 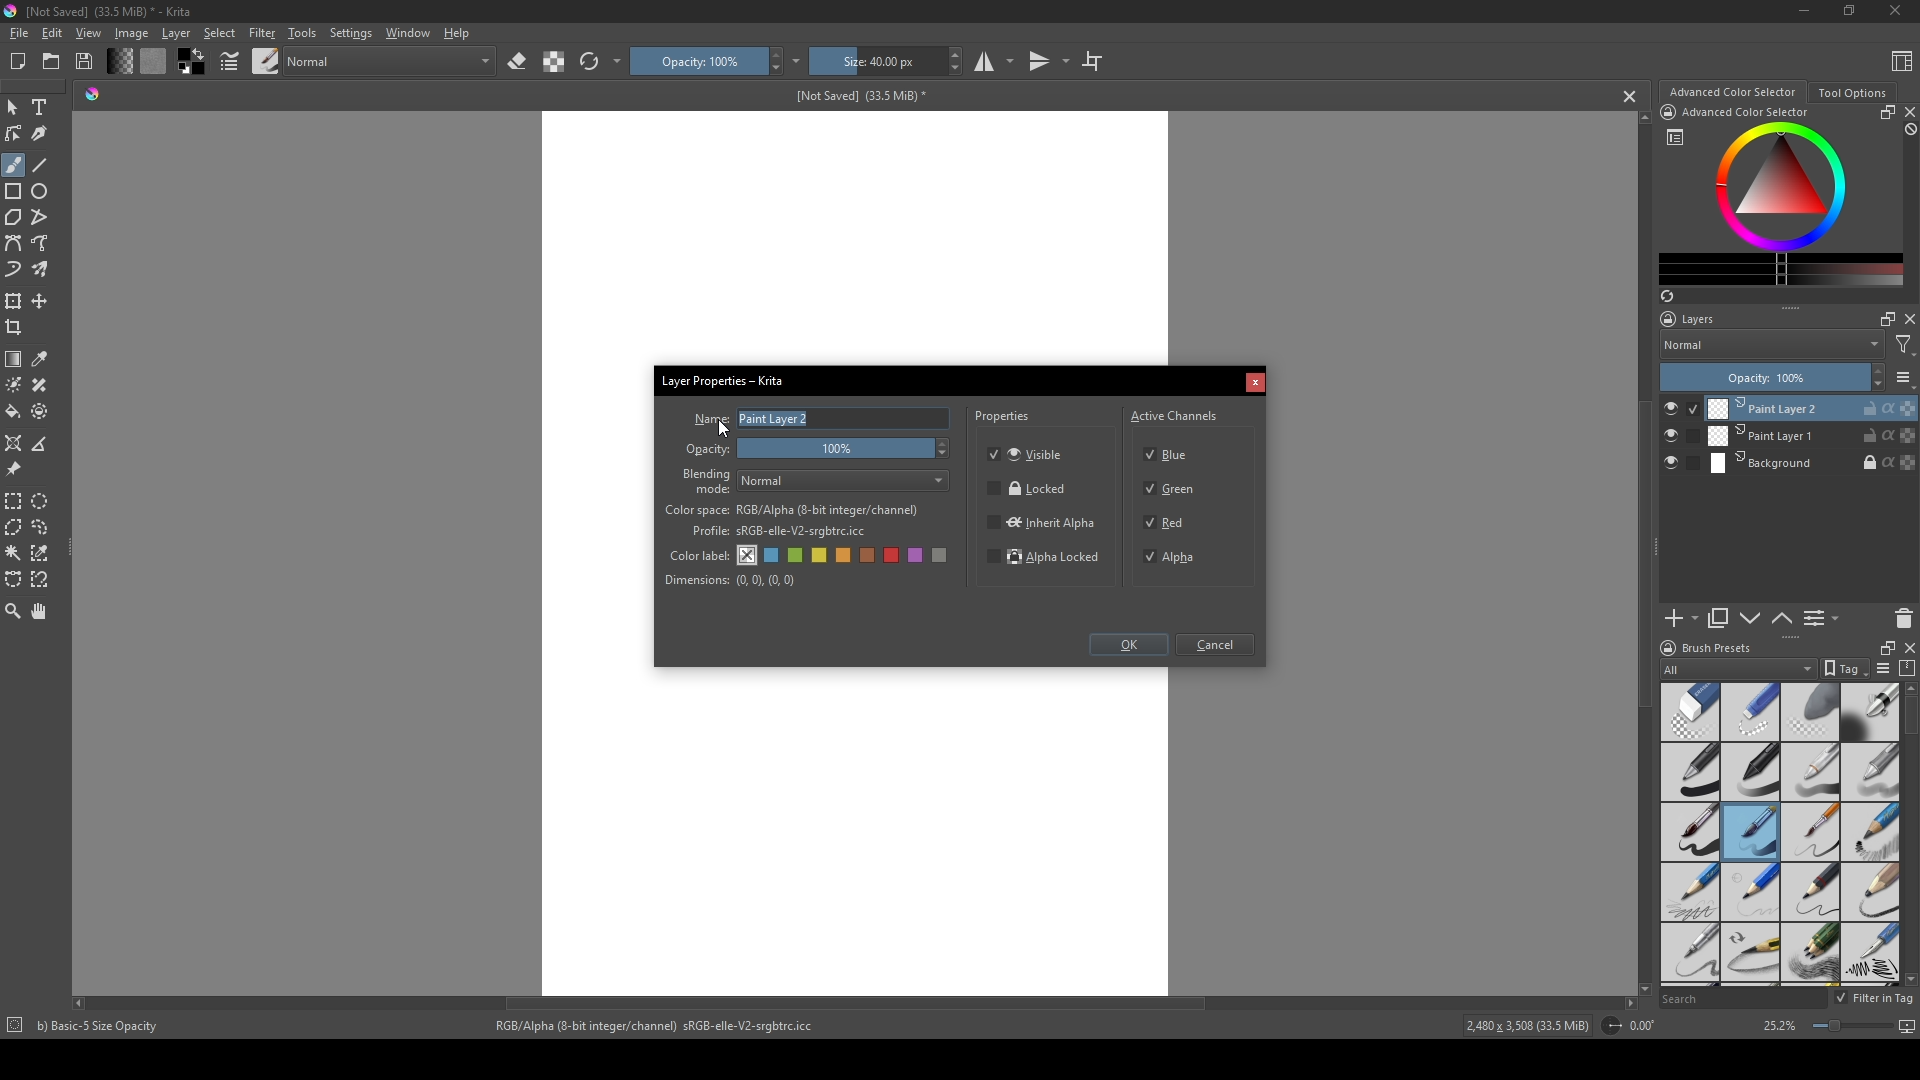 What do you see at coordinates (1825, 619) in the screenshot?
I see `List` at bounding box center [1825, 619].